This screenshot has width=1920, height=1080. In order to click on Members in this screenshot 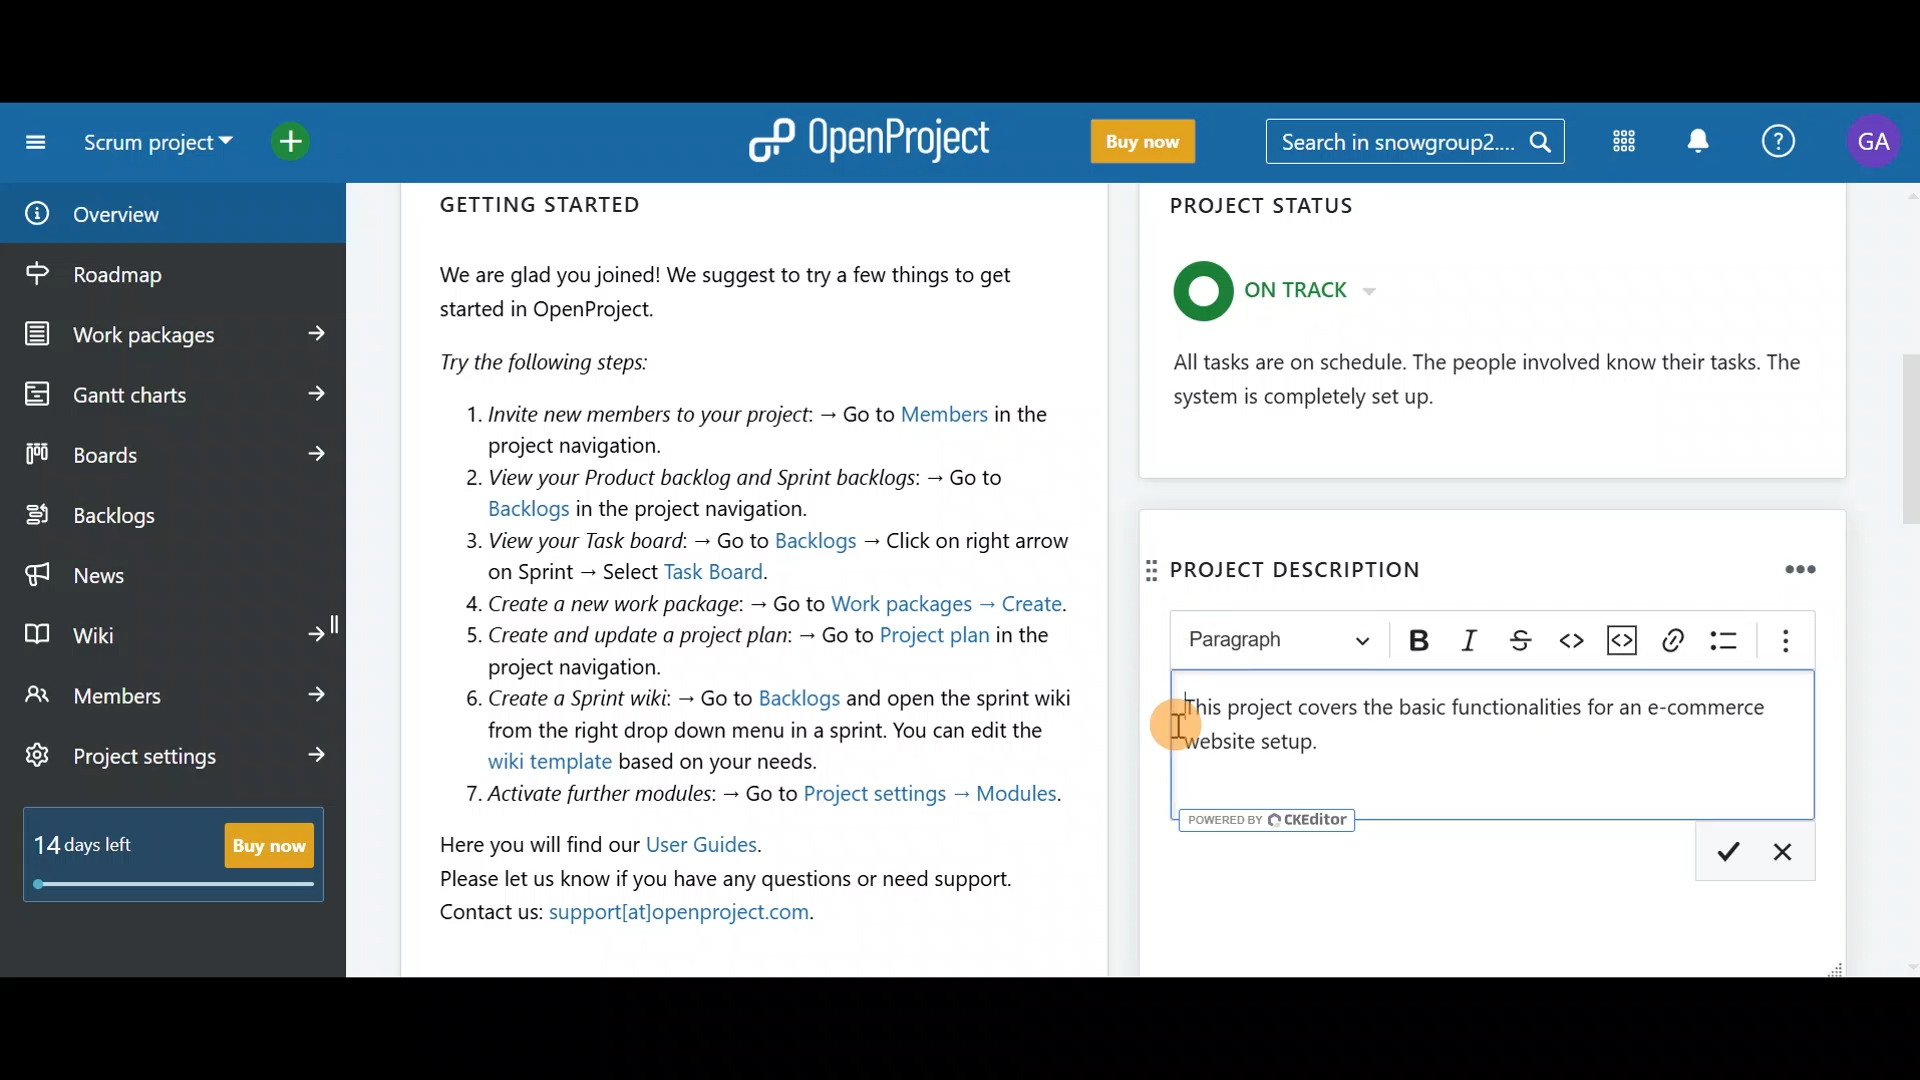, I will do `click(178, 694)`.